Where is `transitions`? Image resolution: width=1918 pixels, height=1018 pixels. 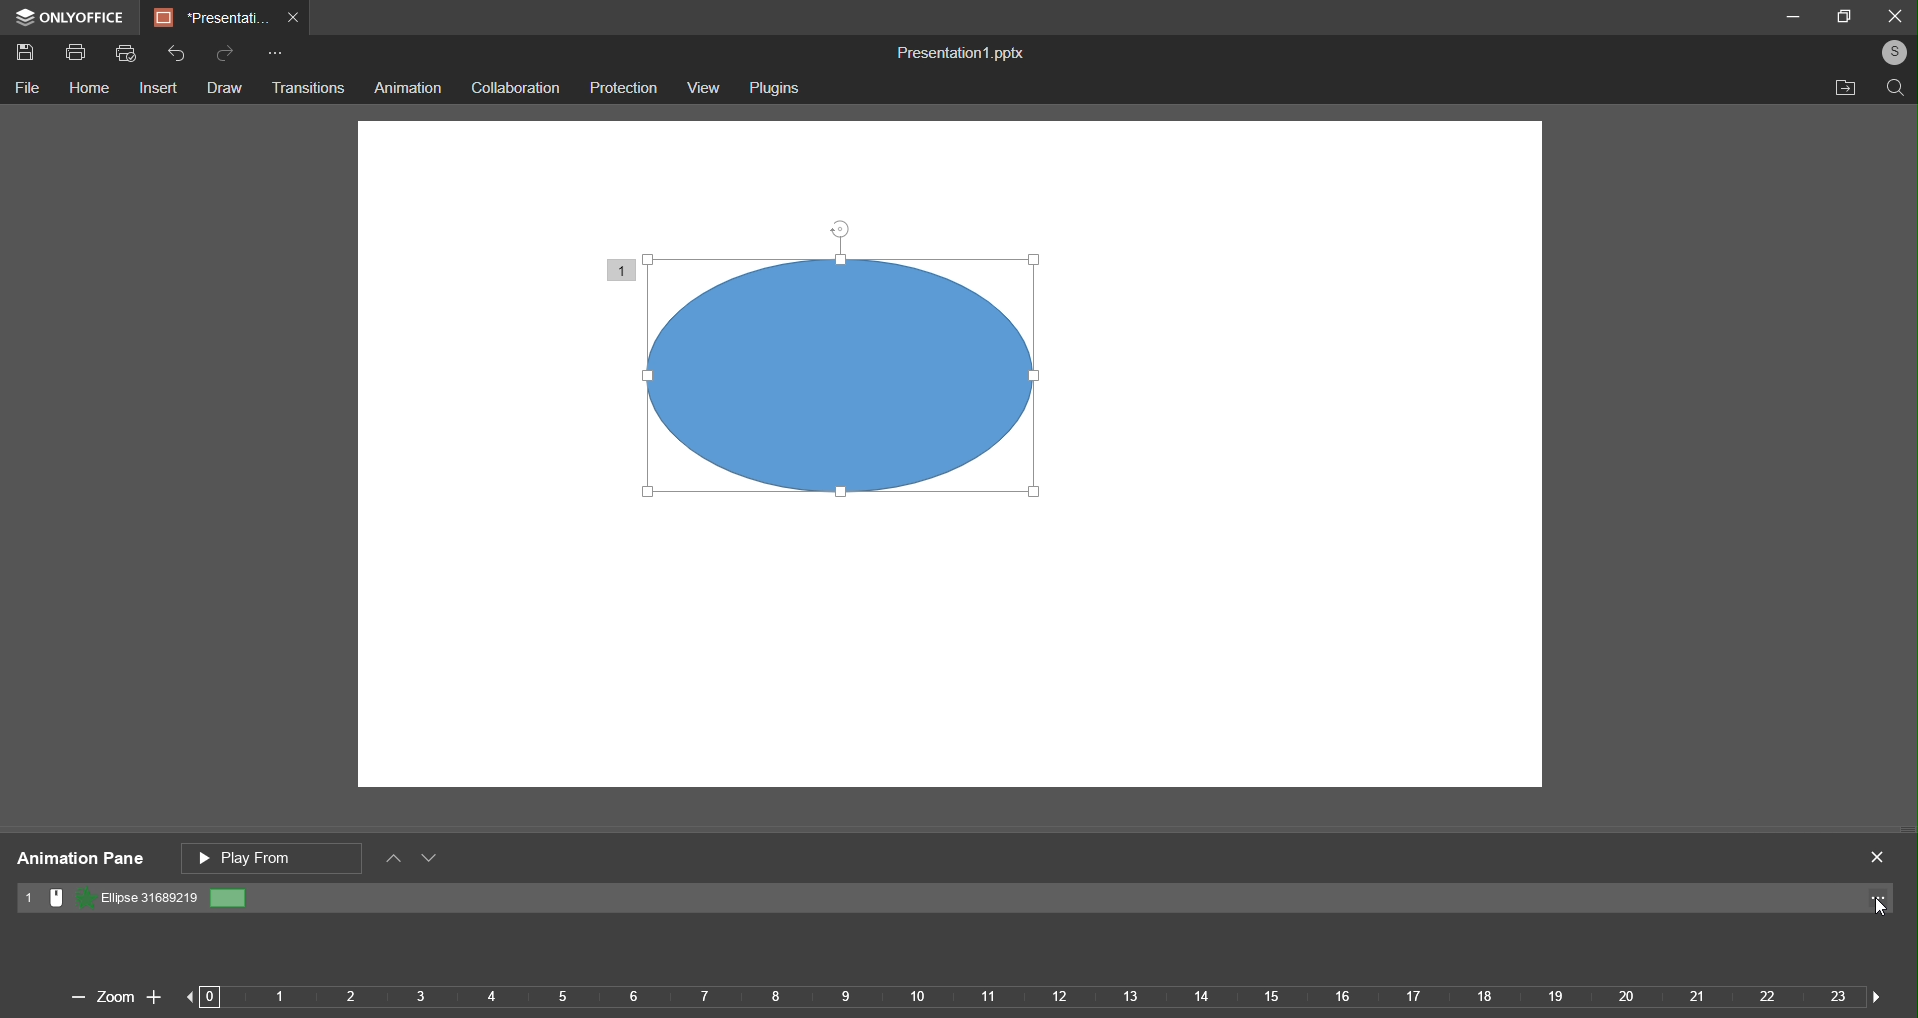
transitions is located at coordinates (308, 89).